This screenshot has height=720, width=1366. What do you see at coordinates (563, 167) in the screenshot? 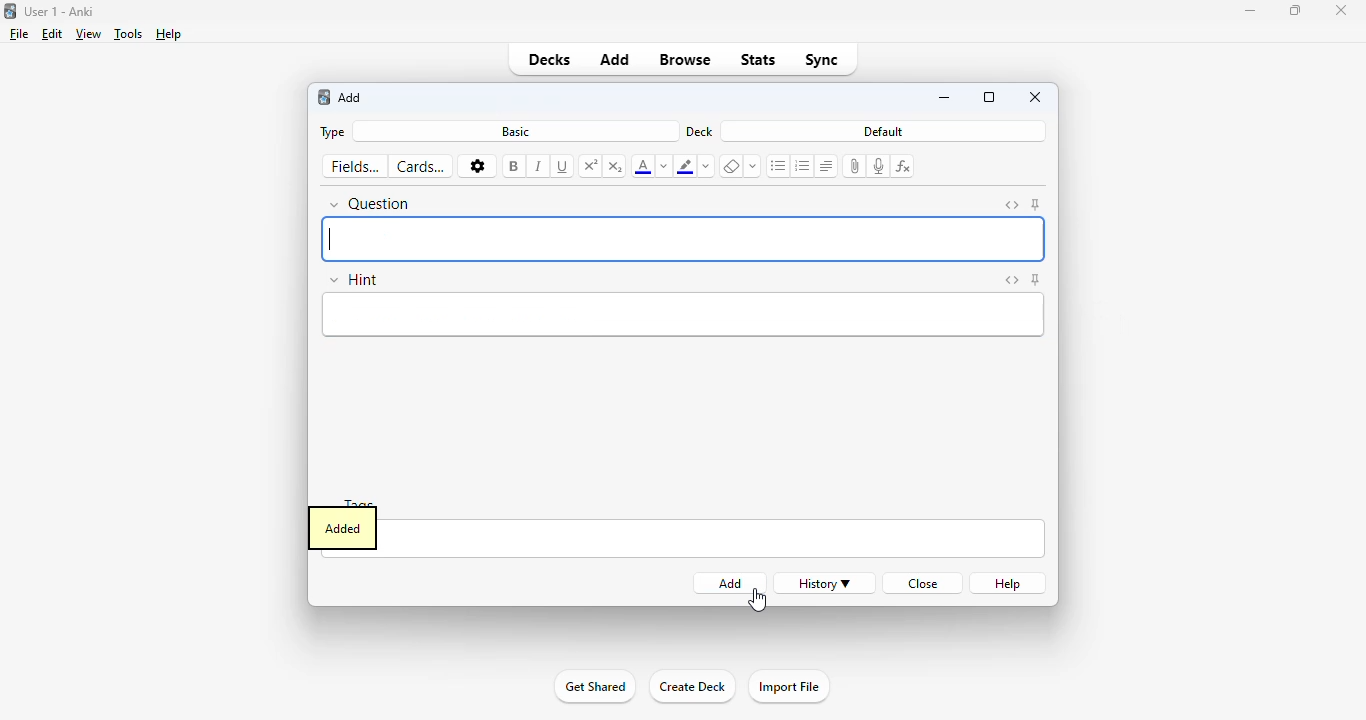
I see `underline` at bounding box center [563, 167].